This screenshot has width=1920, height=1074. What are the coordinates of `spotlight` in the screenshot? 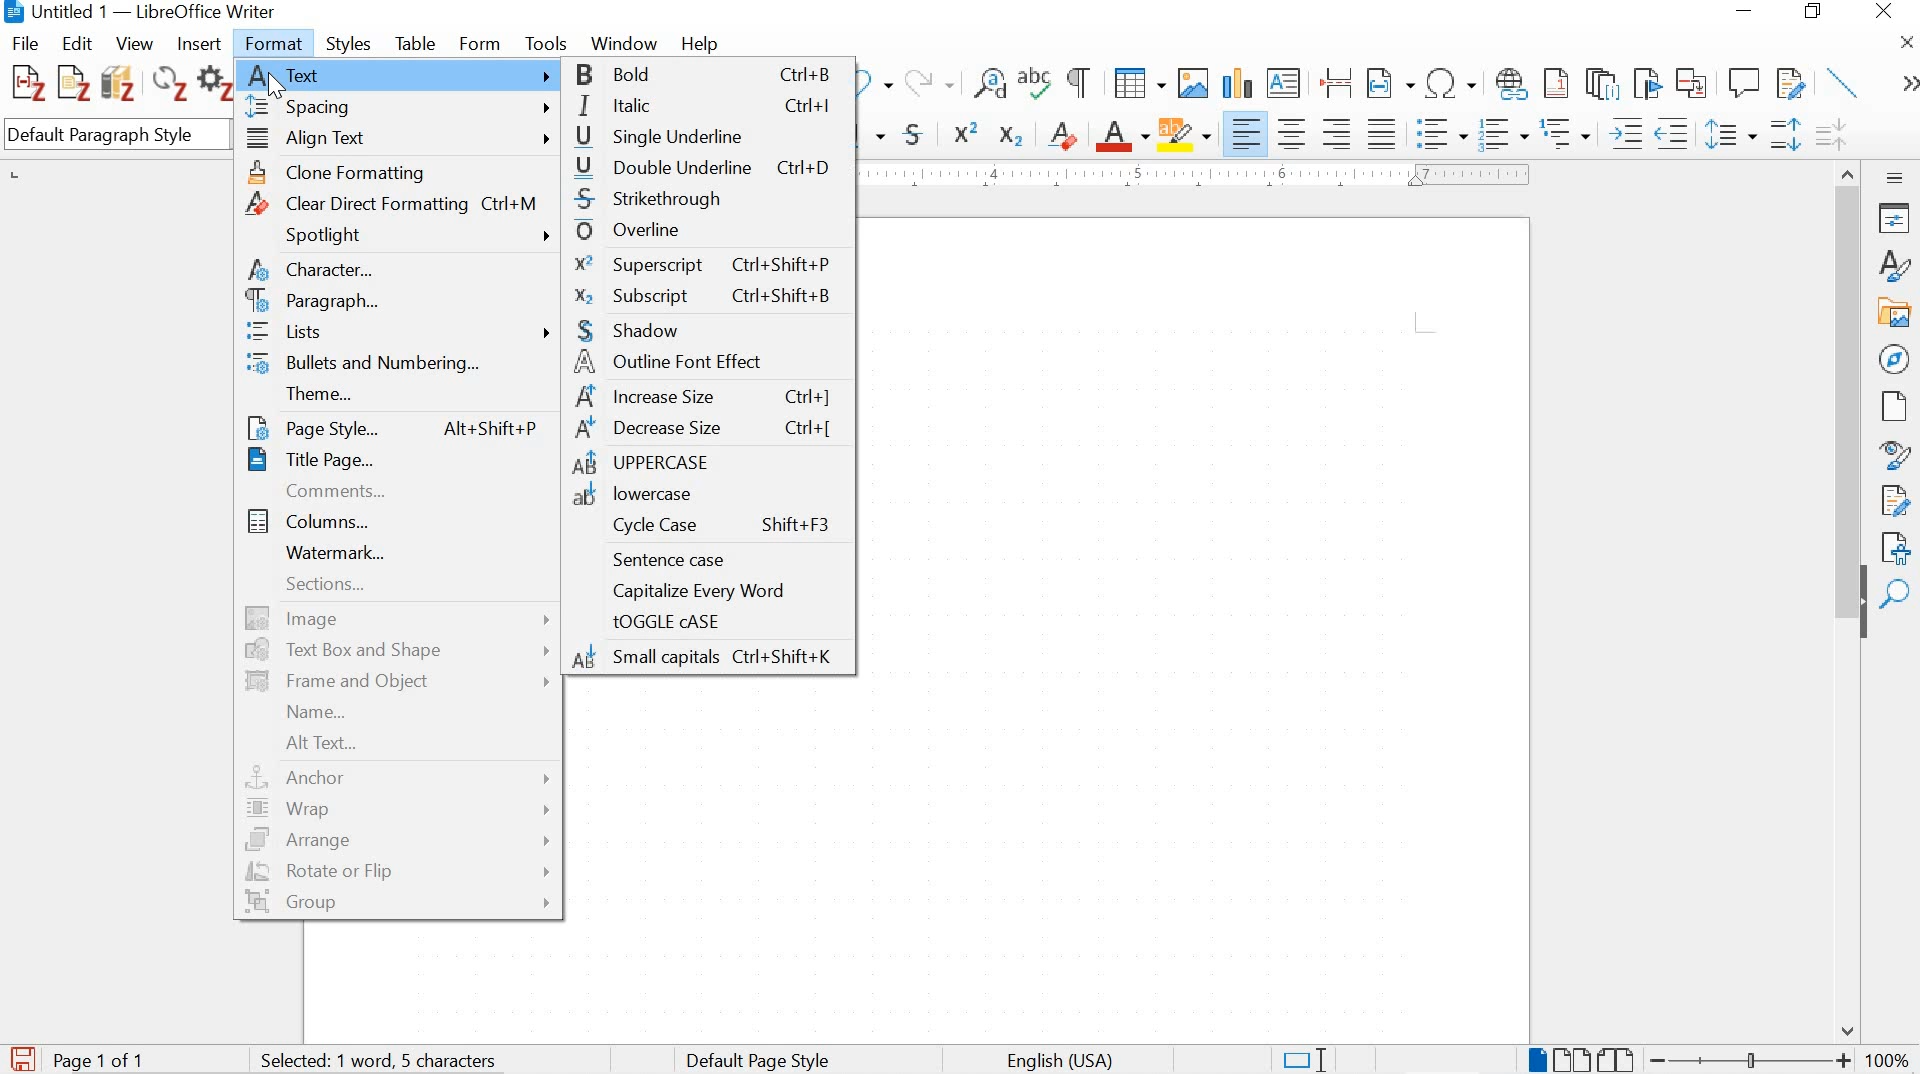 It's located at (401, 236).